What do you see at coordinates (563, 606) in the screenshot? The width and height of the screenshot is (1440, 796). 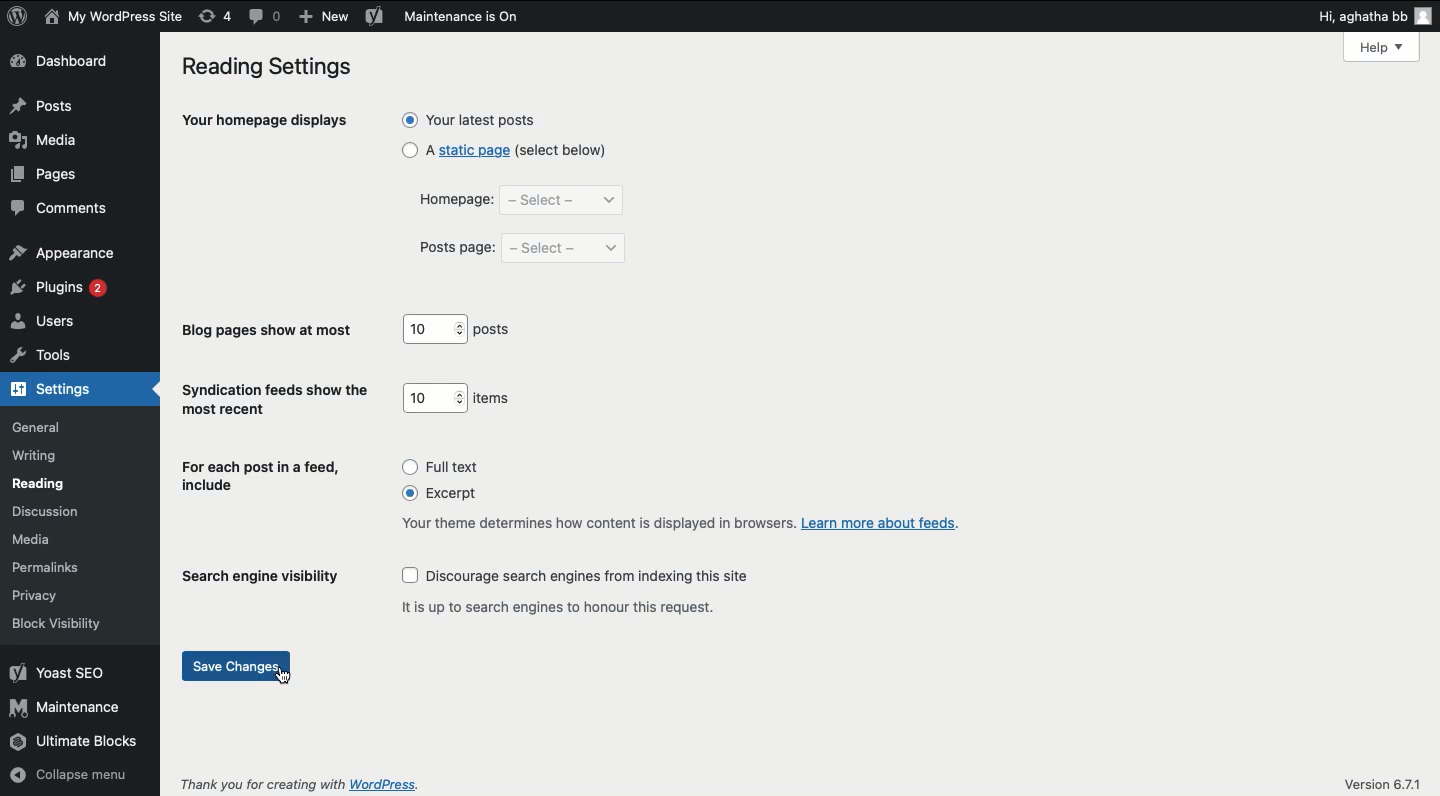 I see `it is up to search engines to honour this request` at bounding box center [563, 606].